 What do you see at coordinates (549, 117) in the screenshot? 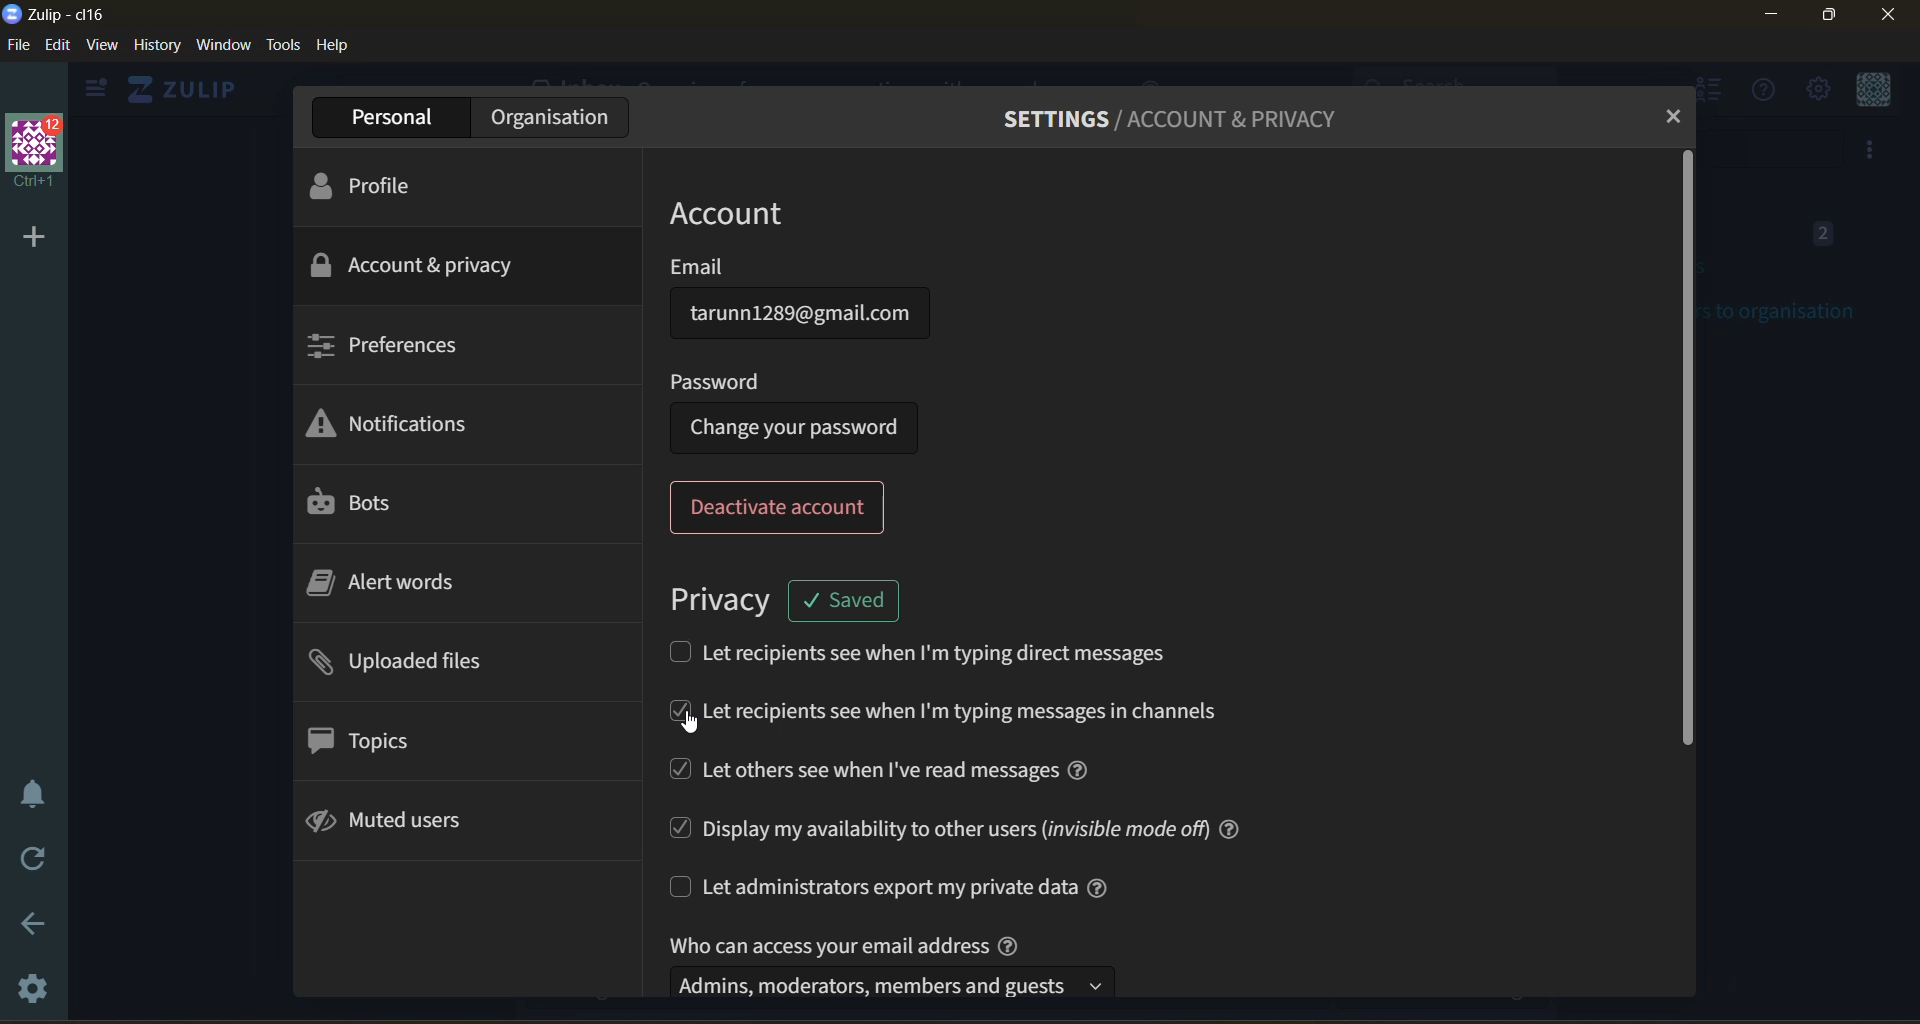
I see `organisation` at bounding box center [549, 117].